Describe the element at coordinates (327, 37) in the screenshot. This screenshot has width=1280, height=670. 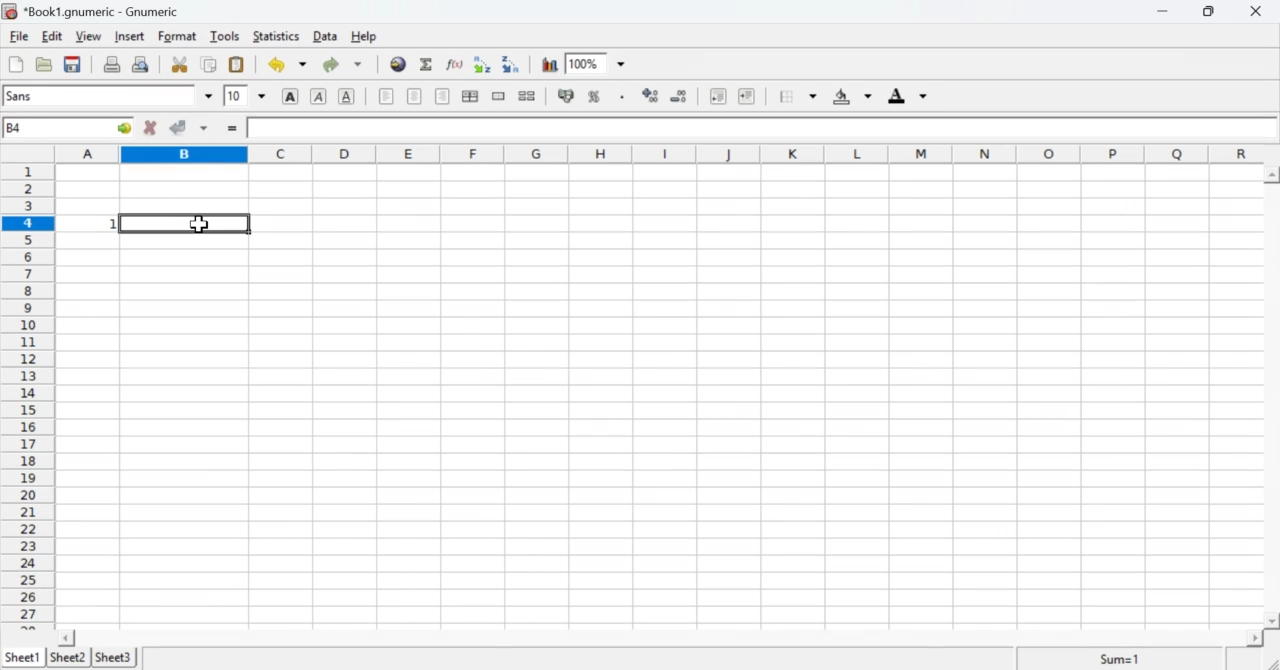
I see `Data` at that location.